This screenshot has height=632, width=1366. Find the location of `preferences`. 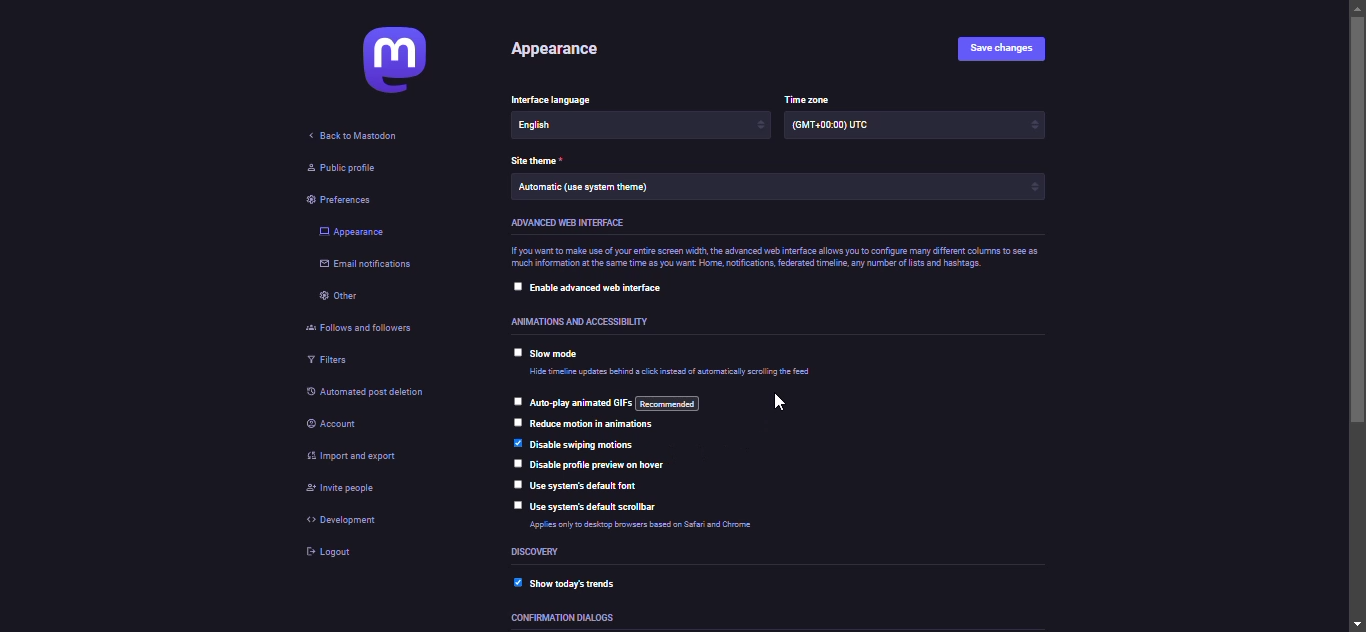

preferences is located at coordinates (349, 198).